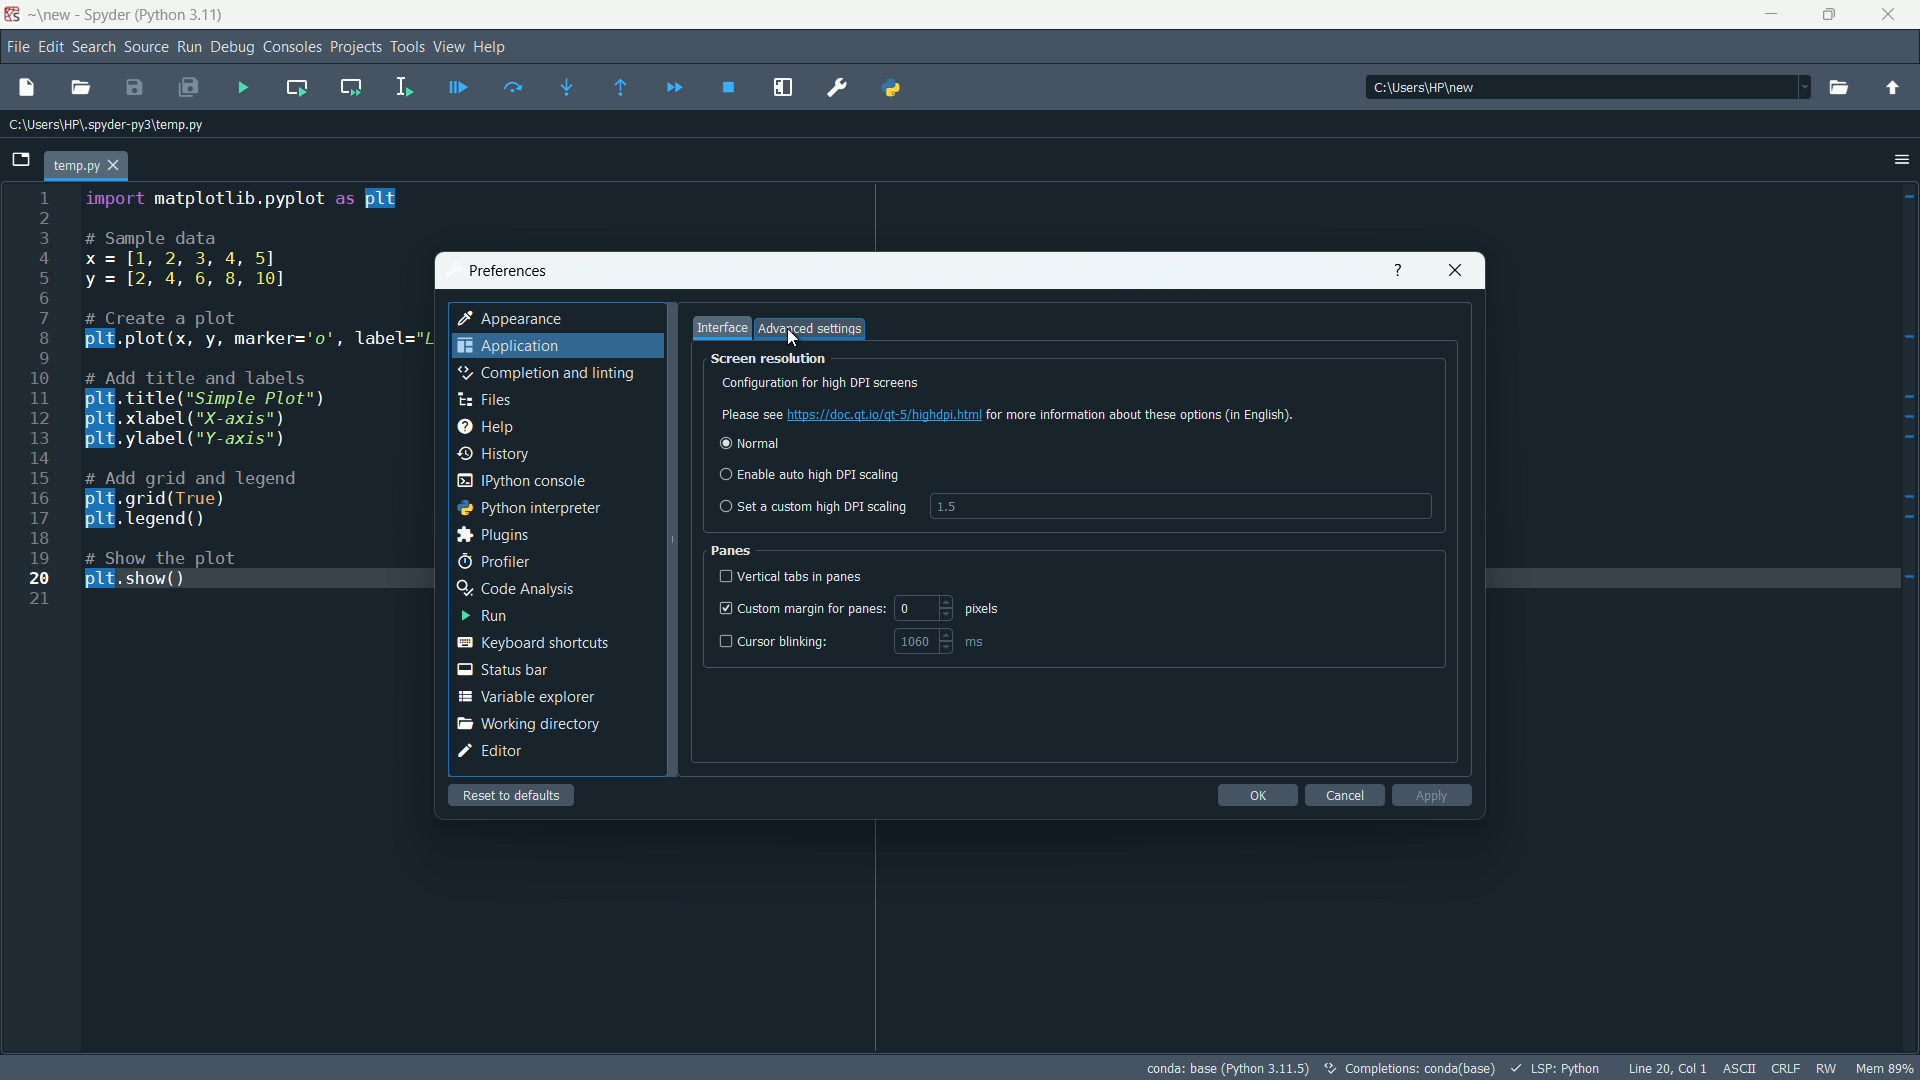  Describe the element at coordinates (981, 608) in the screenshot. I see `pixels` at that location.